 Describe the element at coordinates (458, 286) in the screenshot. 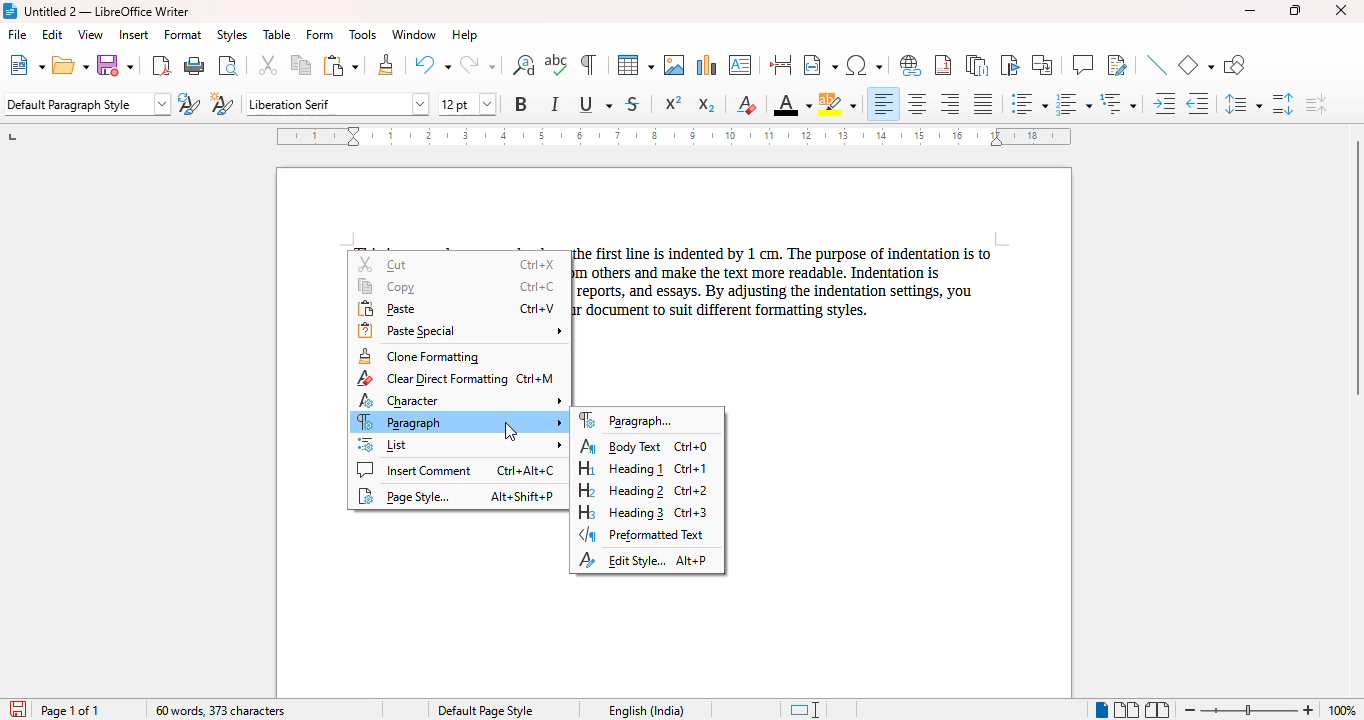

I see `copy` at that location.